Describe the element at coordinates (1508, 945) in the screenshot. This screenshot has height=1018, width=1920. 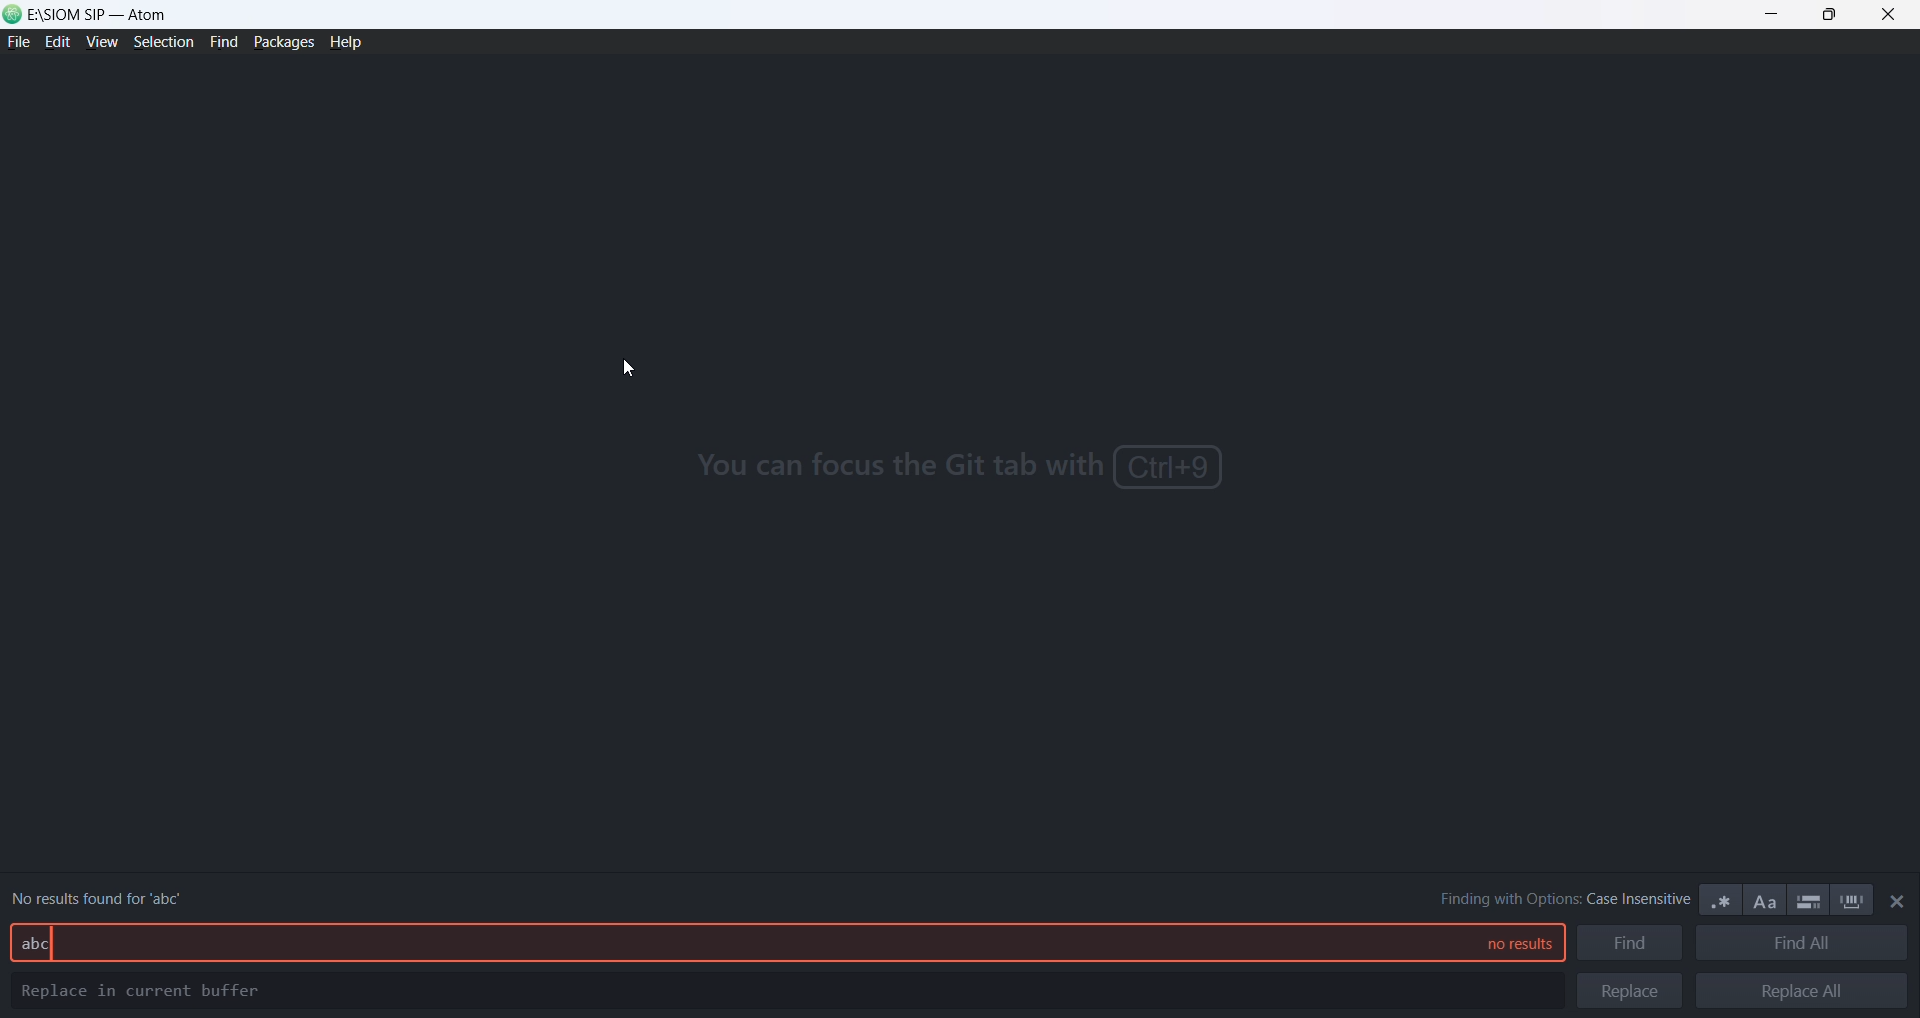
I see `results` at that location.